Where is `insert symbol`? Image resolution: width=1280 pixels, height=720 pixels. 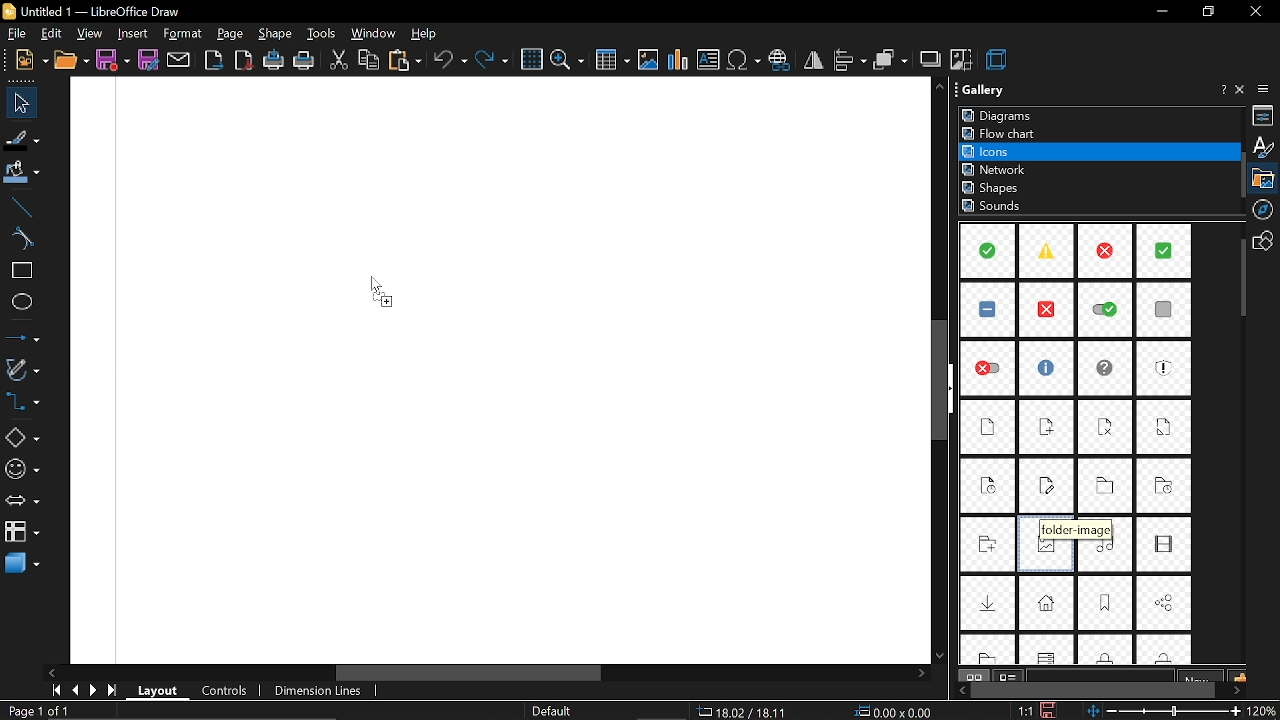 insert symbol is located at coordinates (745, 61).